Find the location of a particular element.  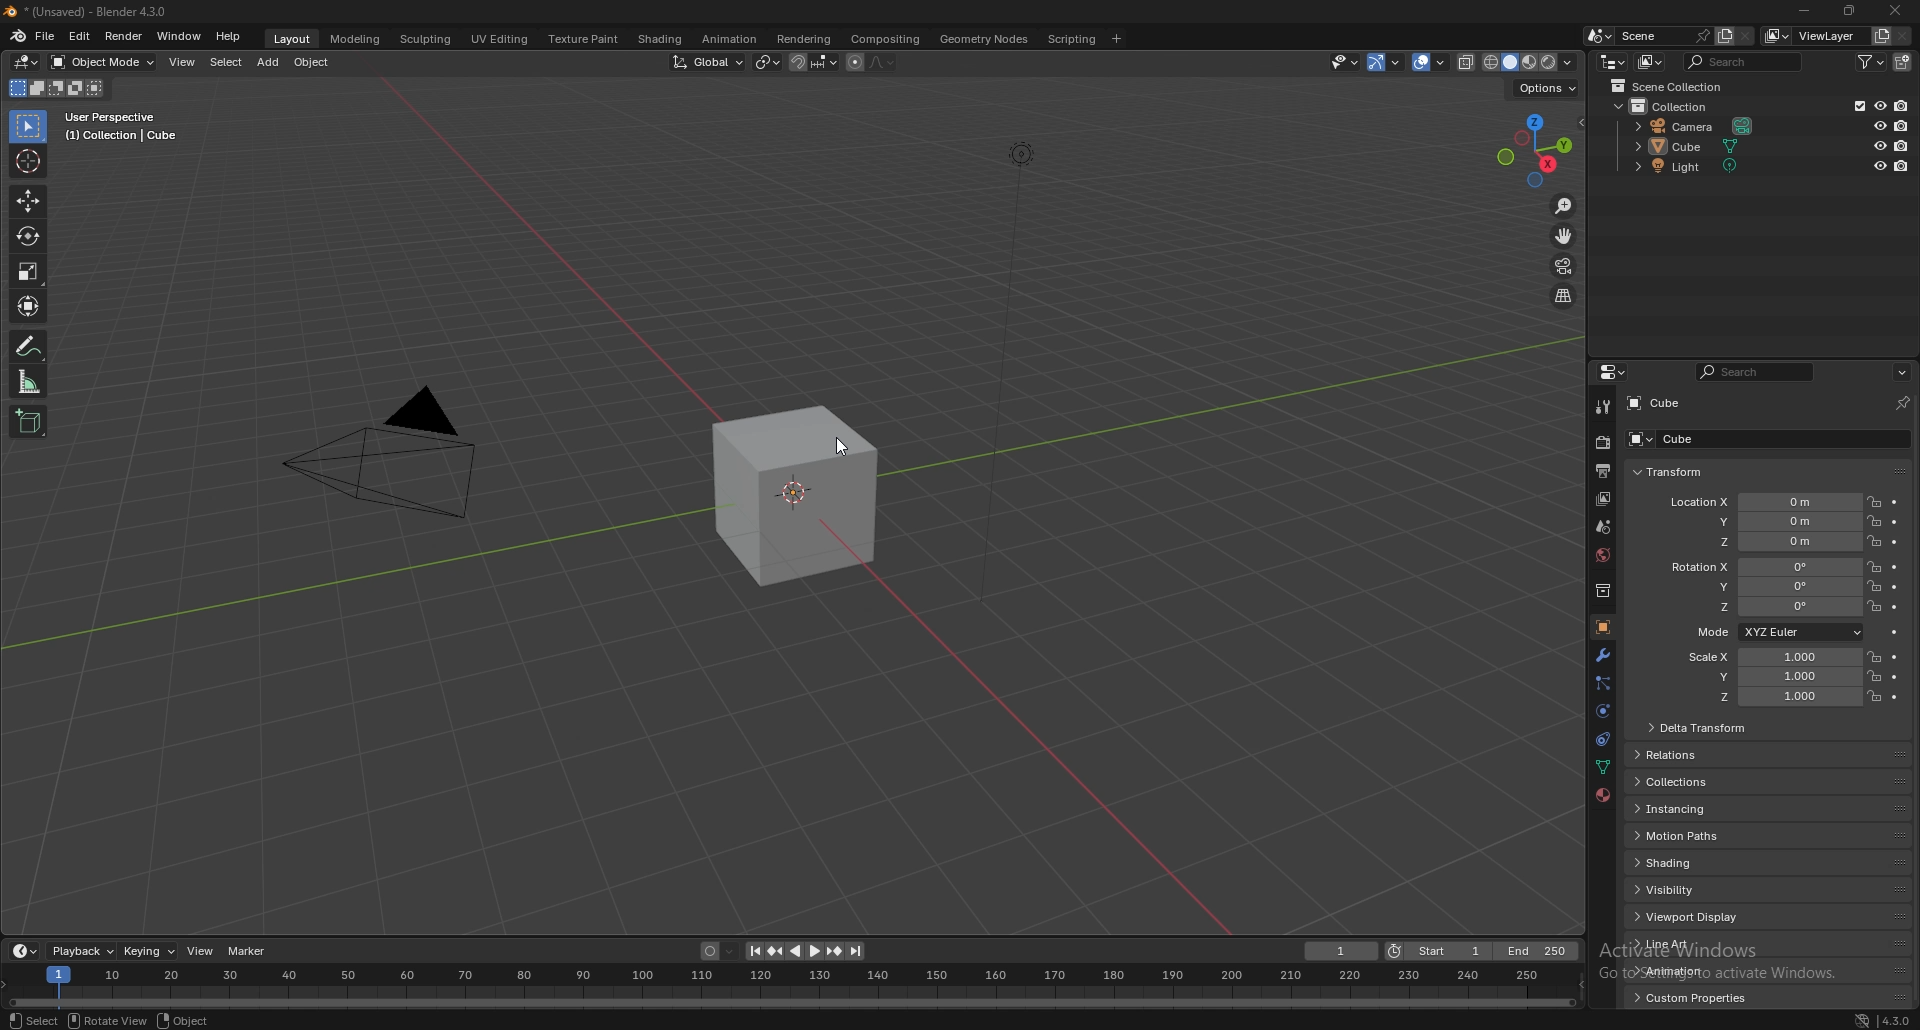

rotate is located at coordinates (27, 236).